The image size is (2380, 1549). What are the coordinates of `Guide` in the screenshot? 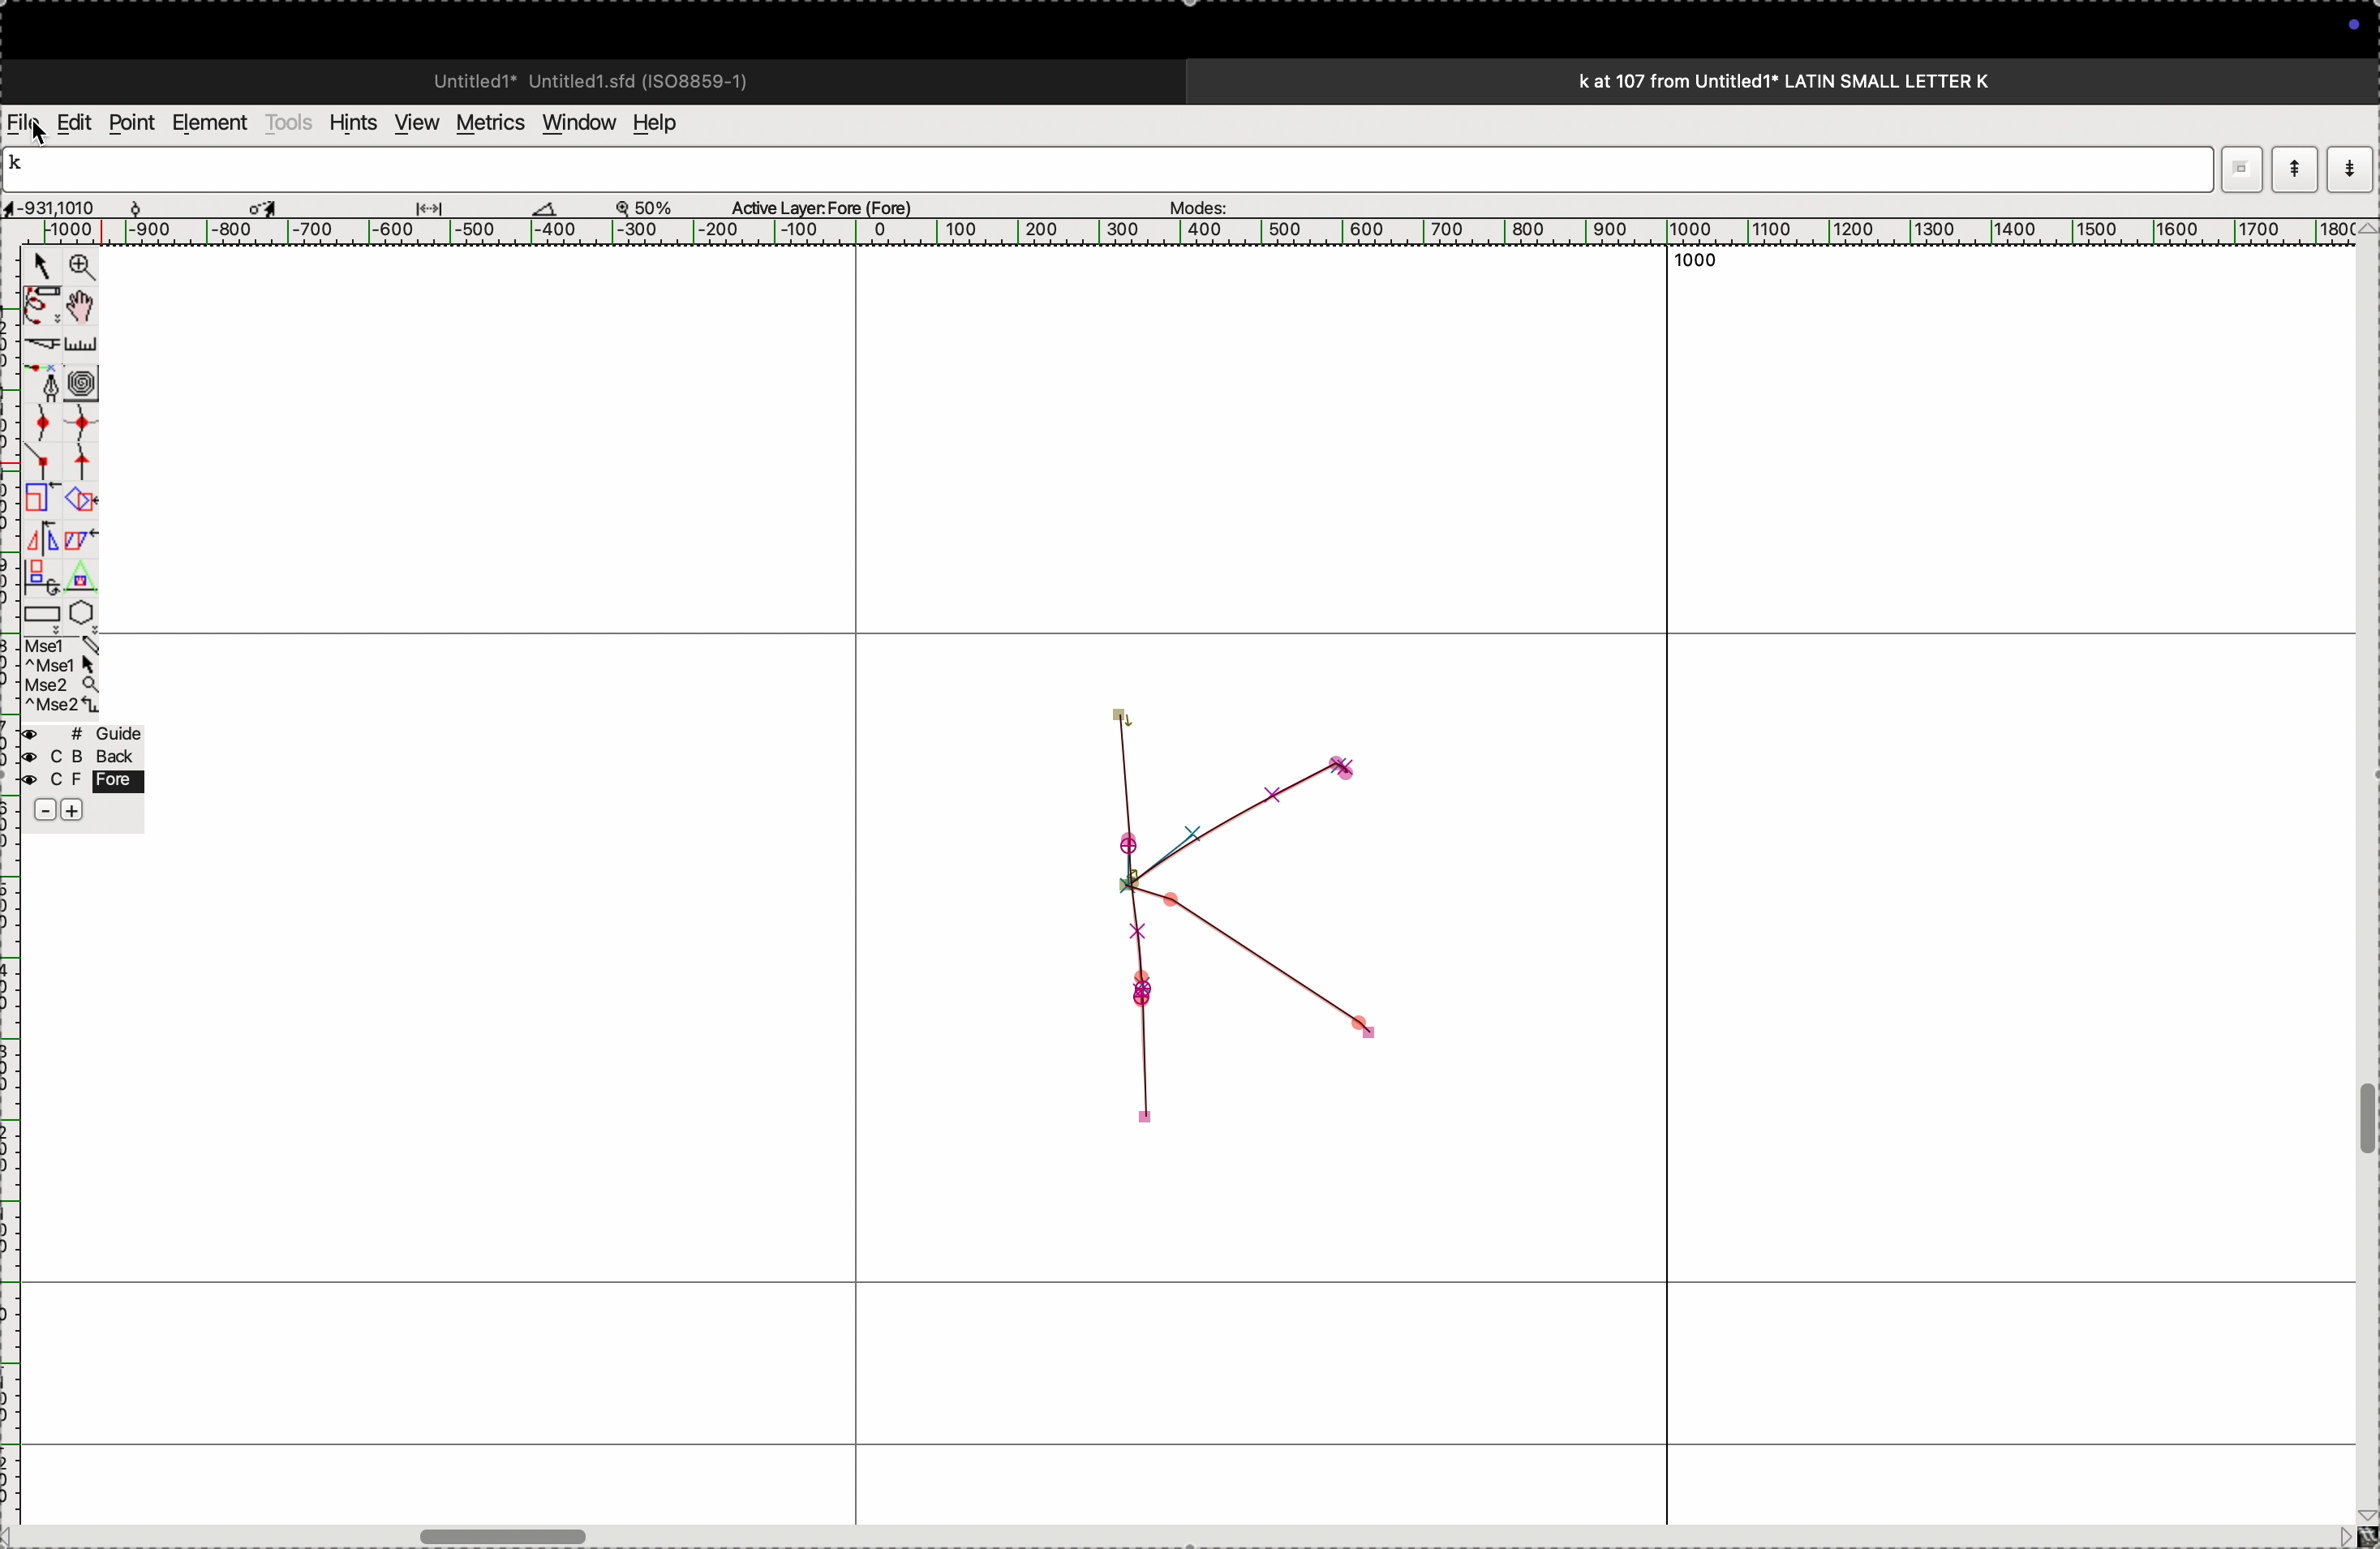 It's located at (81, 774).